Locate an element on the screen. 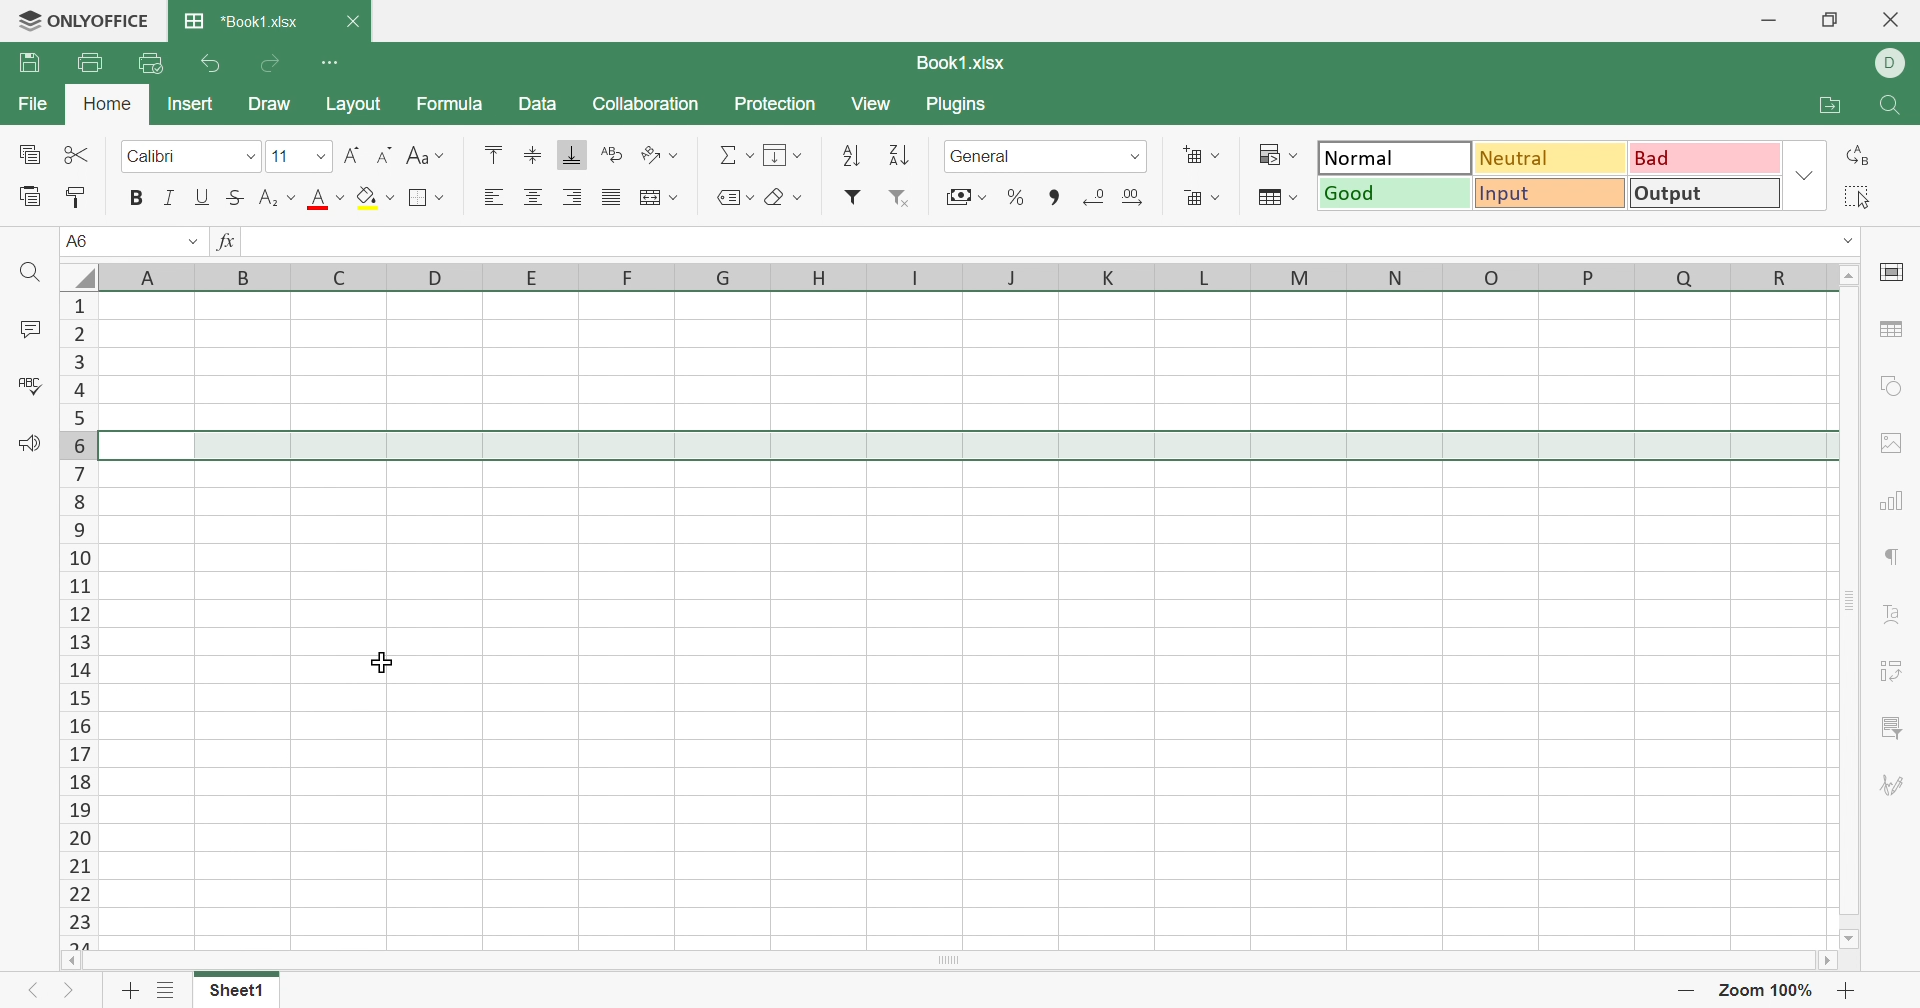 The width and height of the screenshot is (1920, 1008). chart settings is located at coordinates (1891, 504).